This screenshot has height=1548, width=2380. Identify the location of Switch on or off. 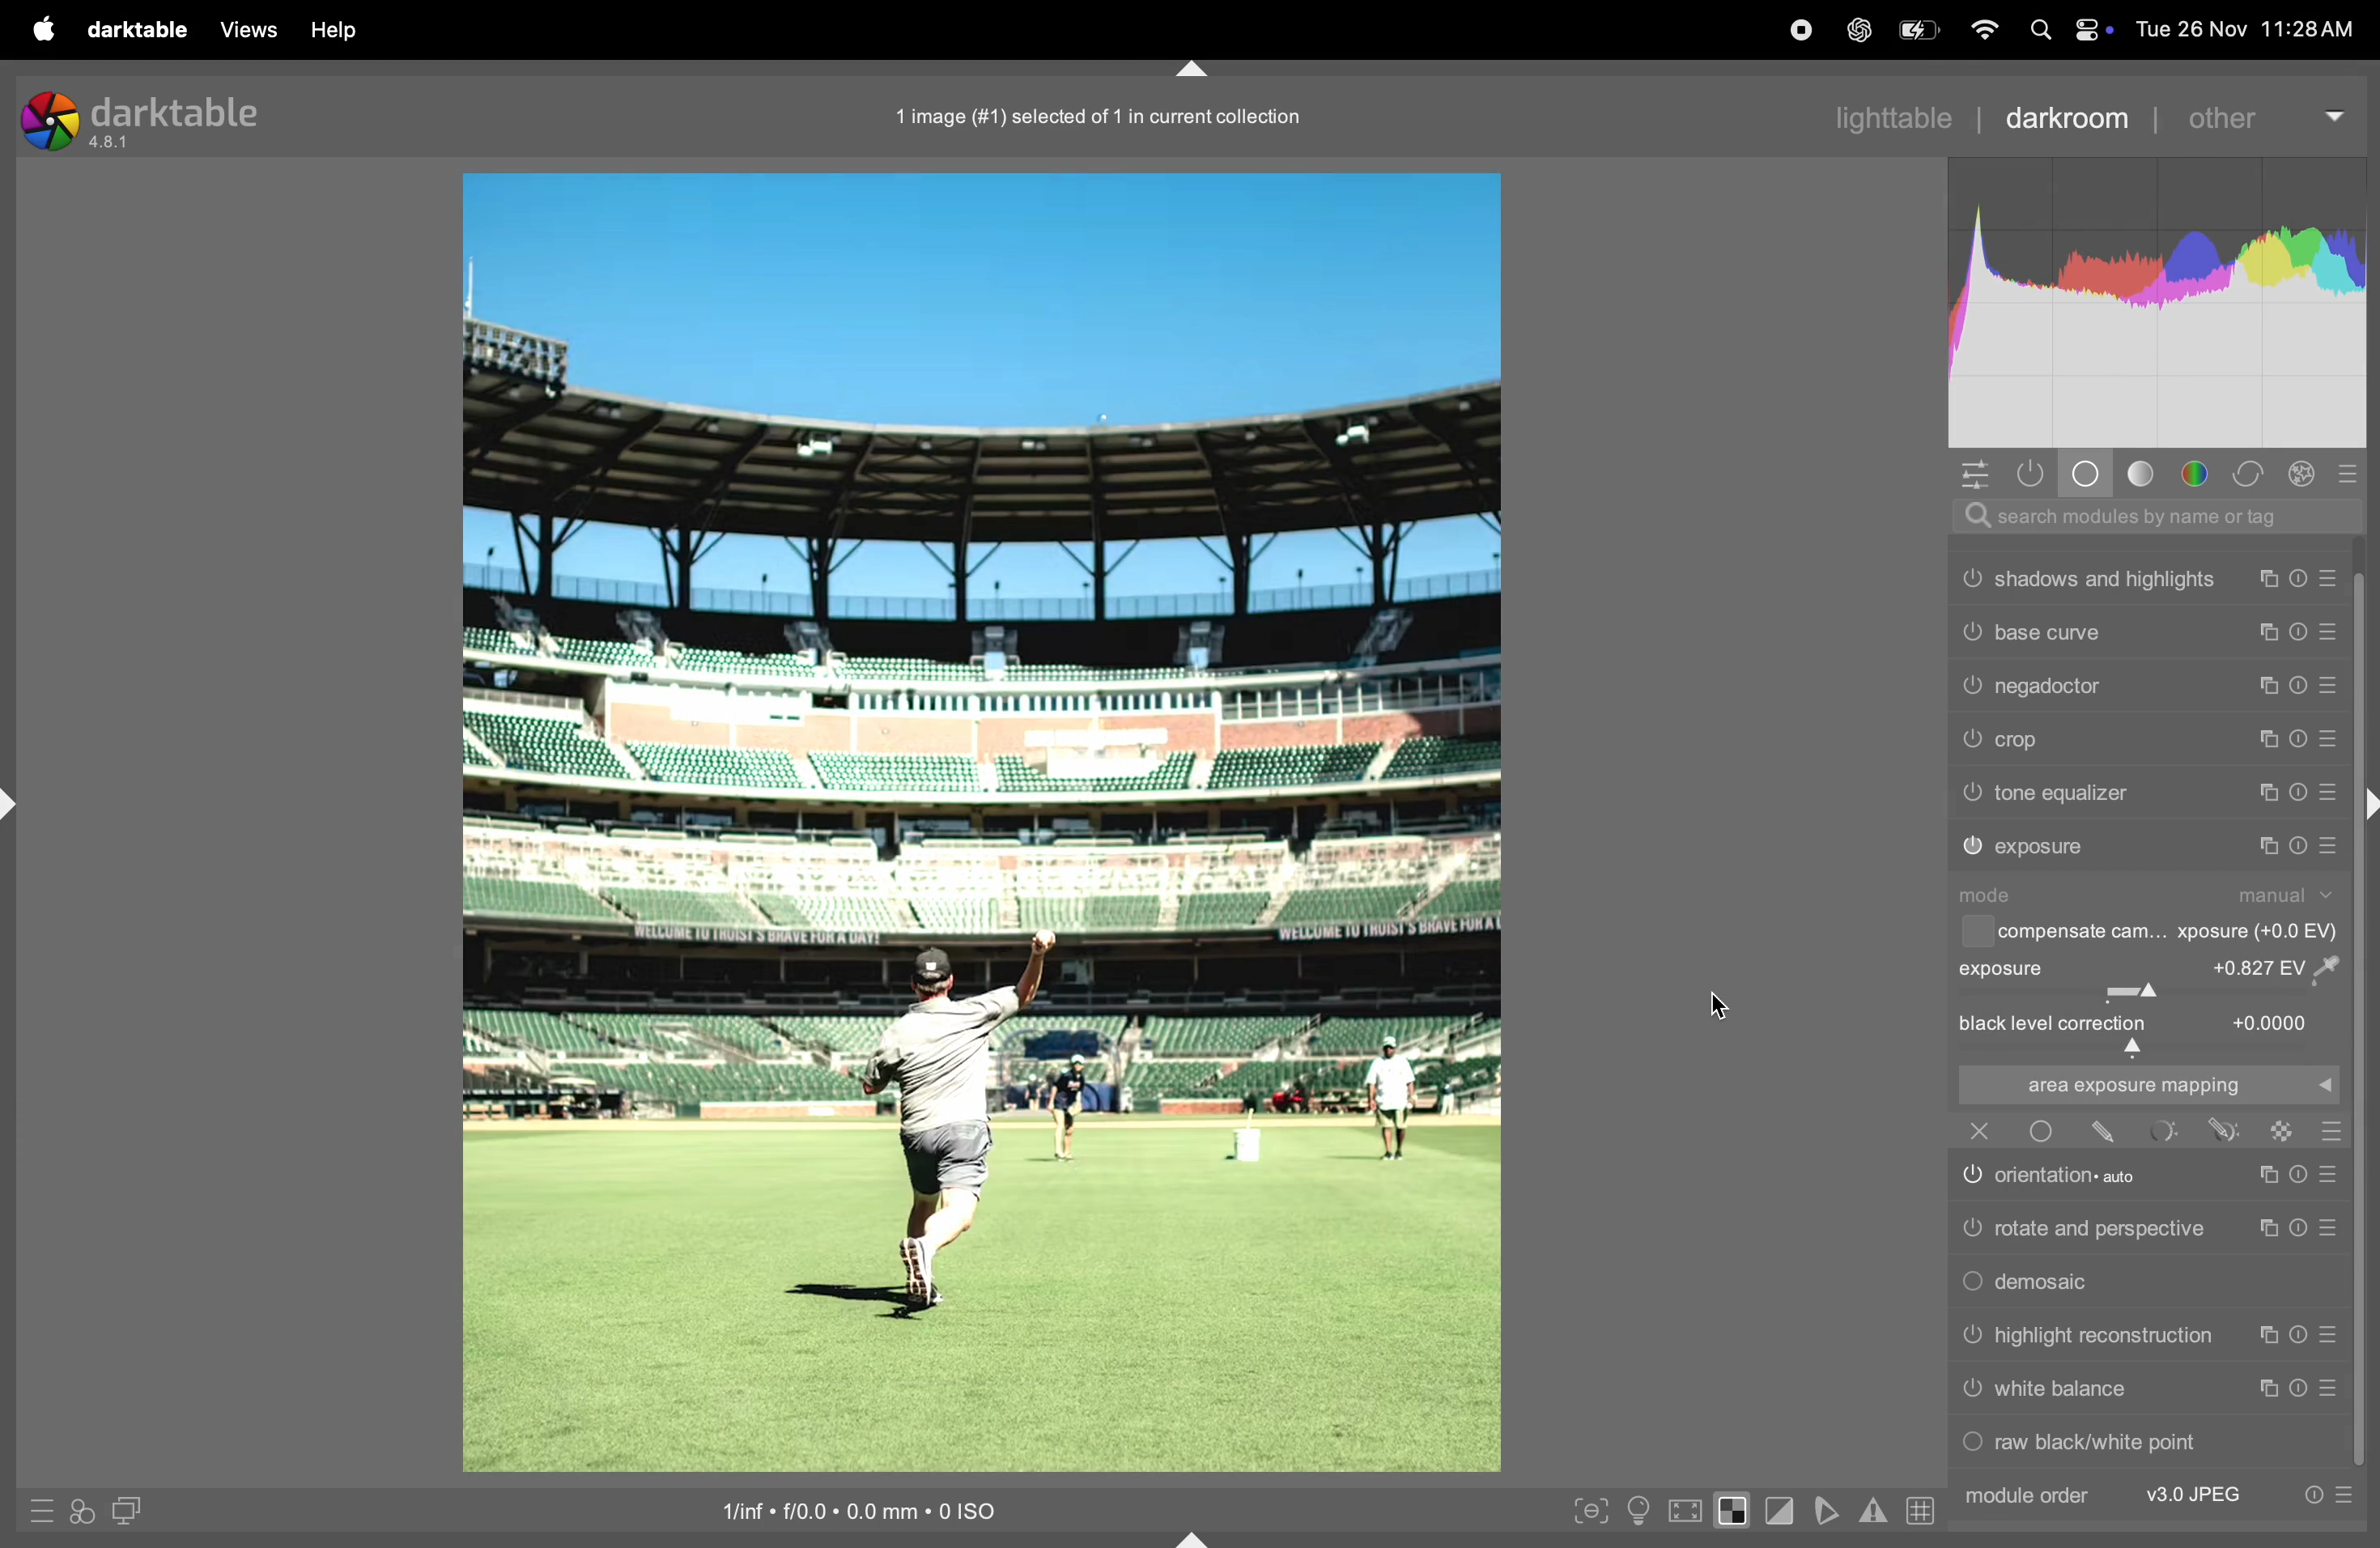
(1971, 1394).